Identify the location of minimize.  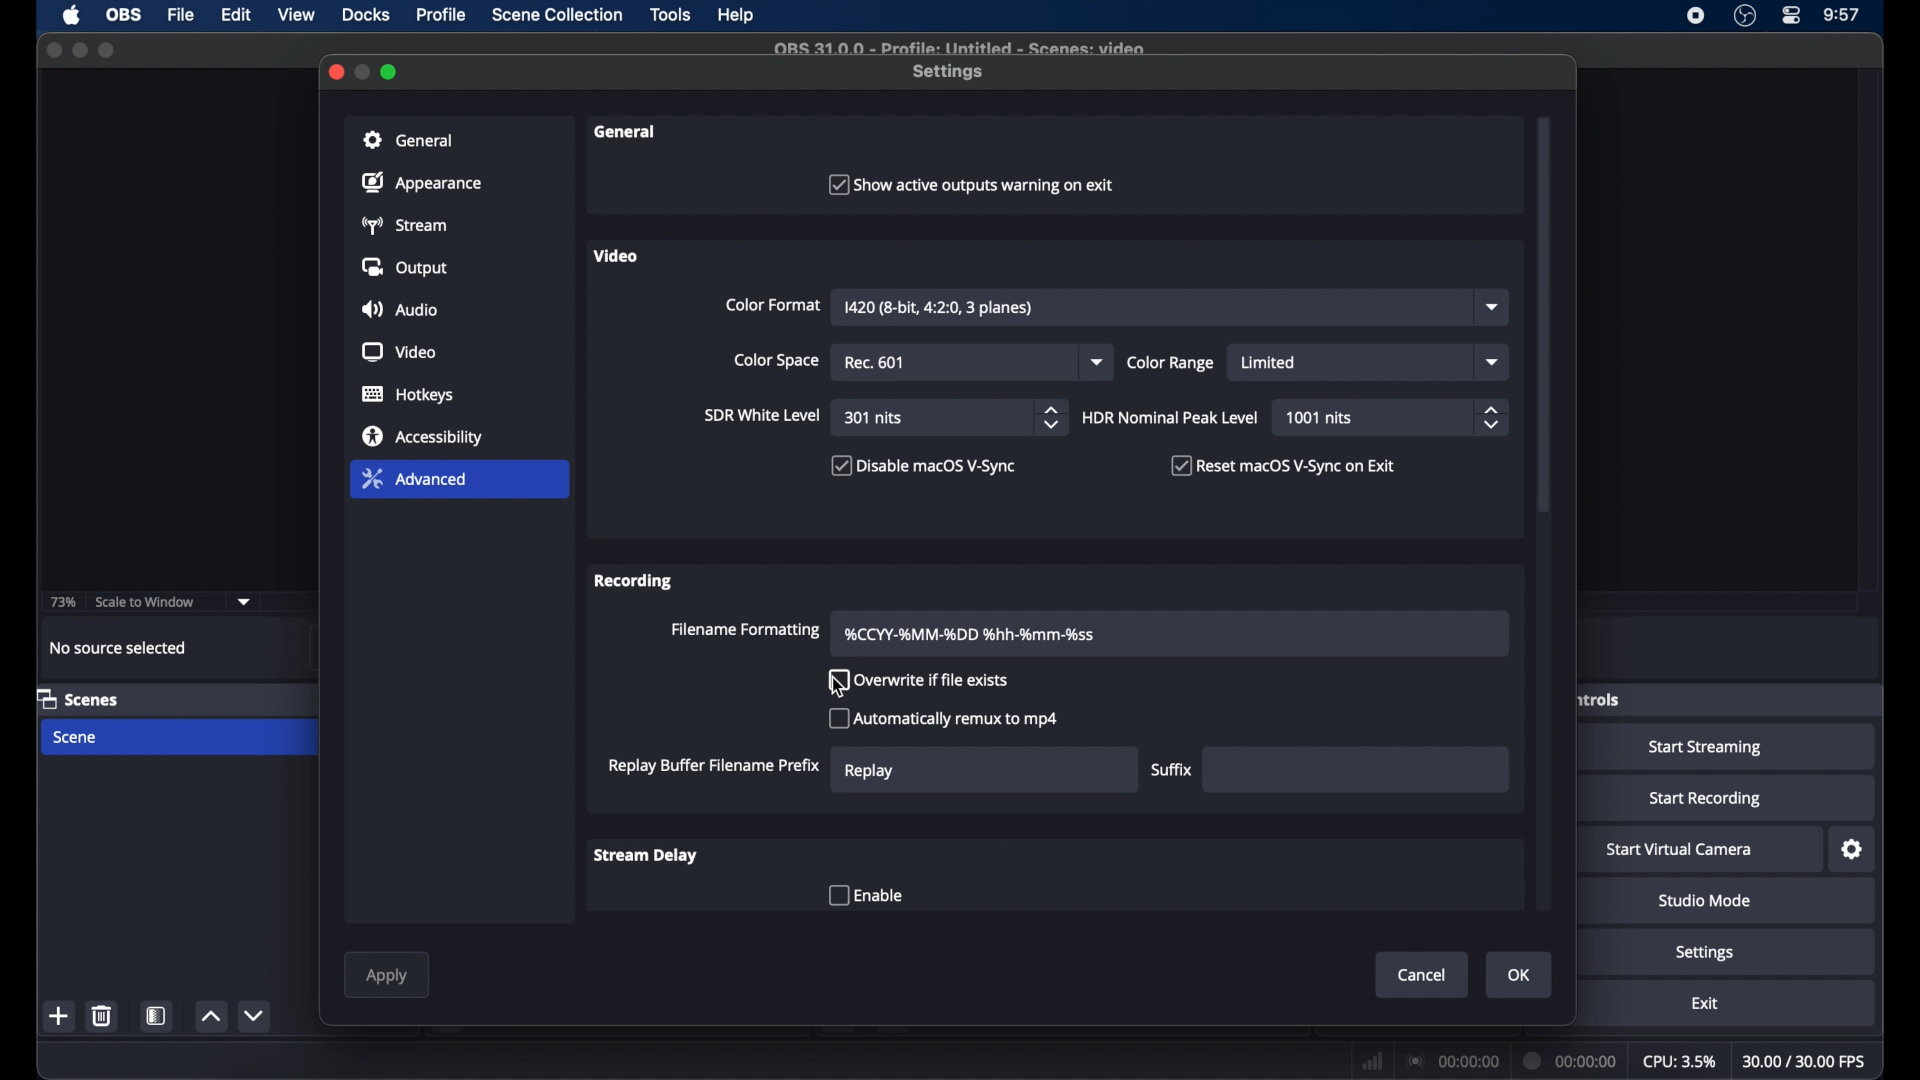
(364, 72).